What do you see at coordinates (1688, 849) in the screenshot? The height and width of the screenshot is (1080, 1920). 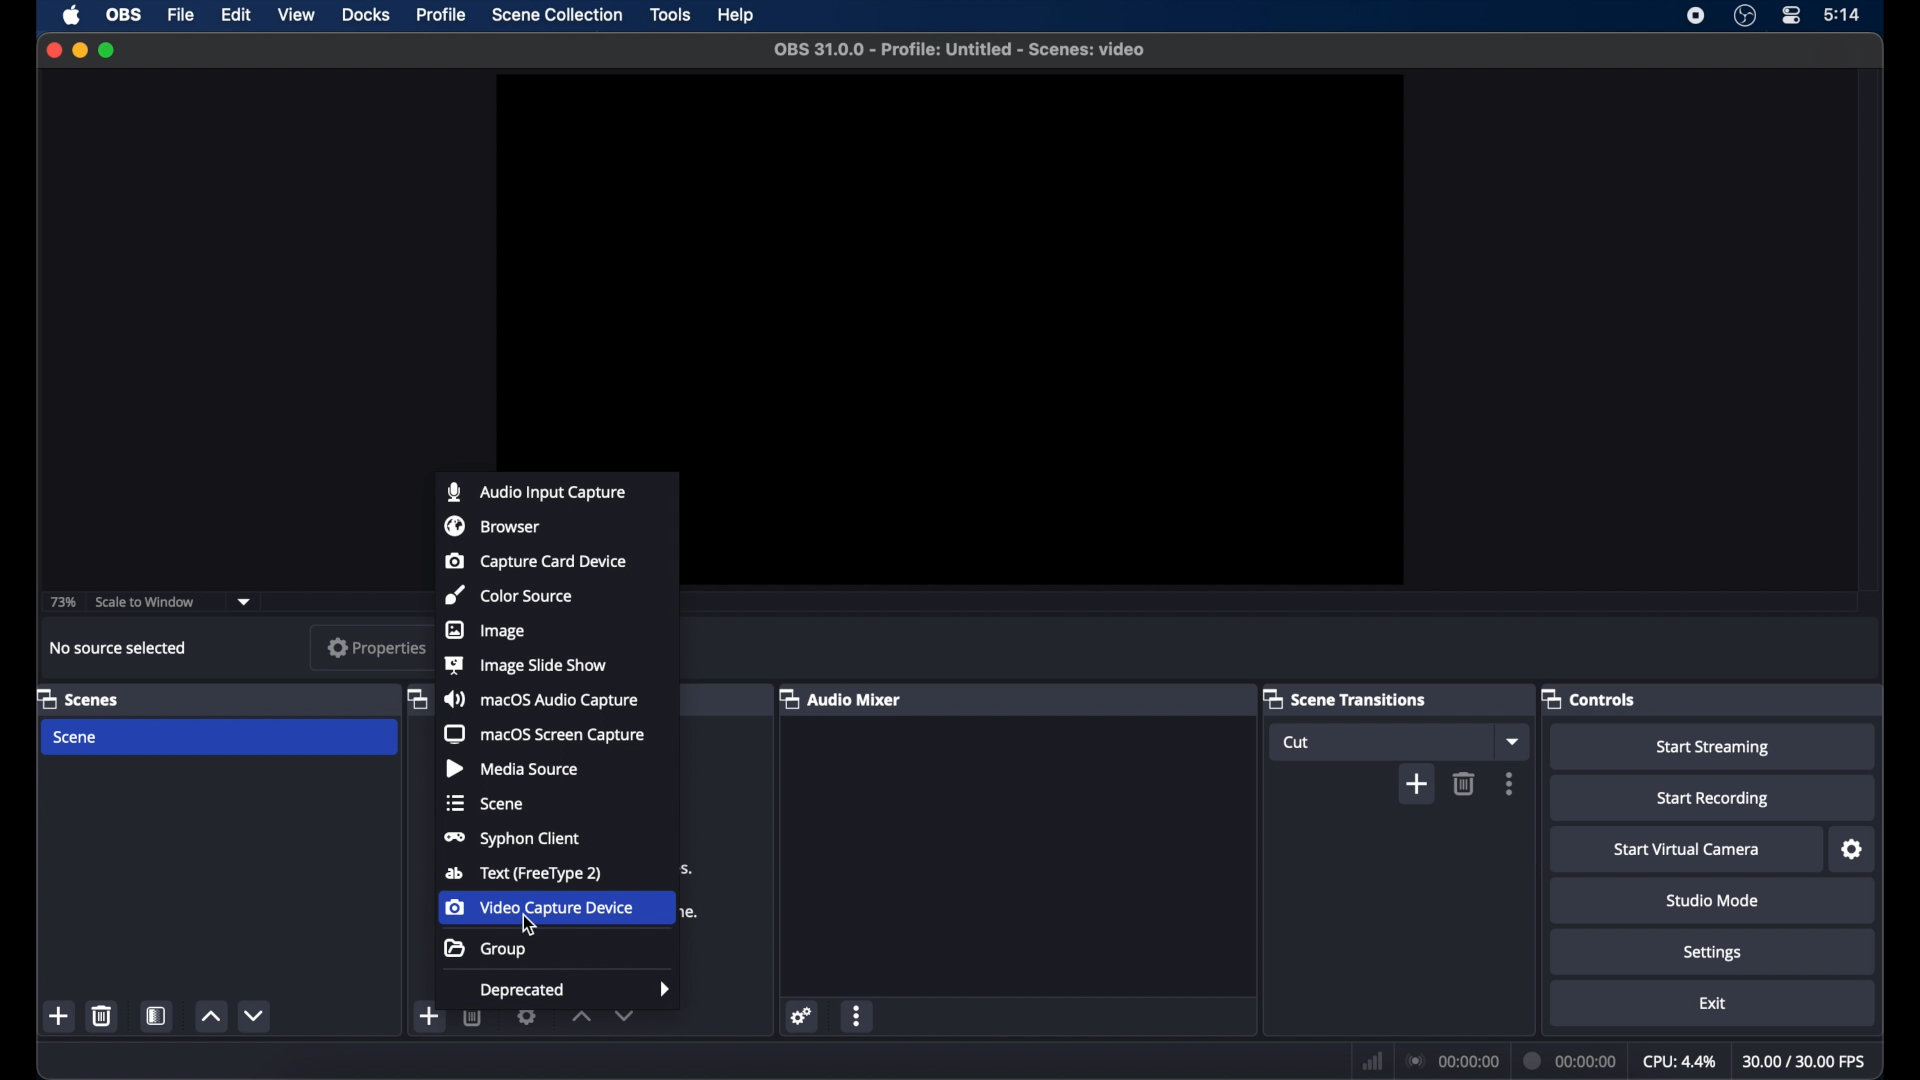 I see `start virtual camera` at bounding box center [1688, 849].